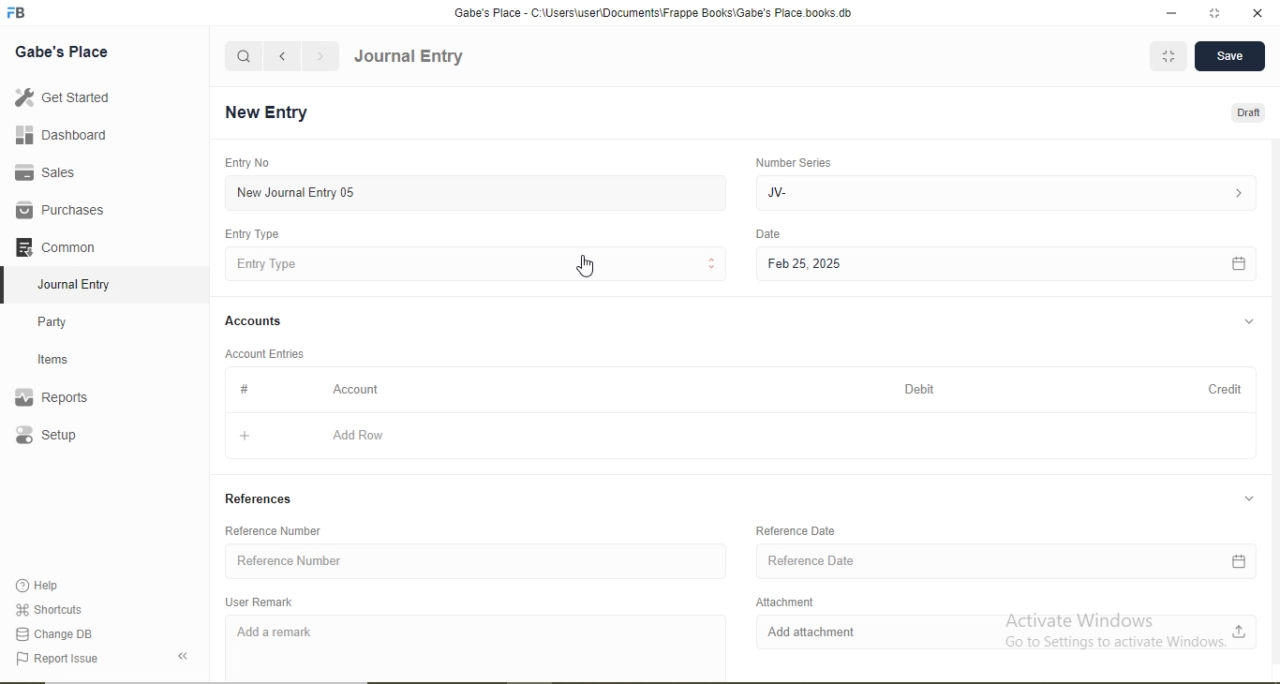 This screenshot has height=684, width=1280. I want to click on Get Started, so click(60, 97).